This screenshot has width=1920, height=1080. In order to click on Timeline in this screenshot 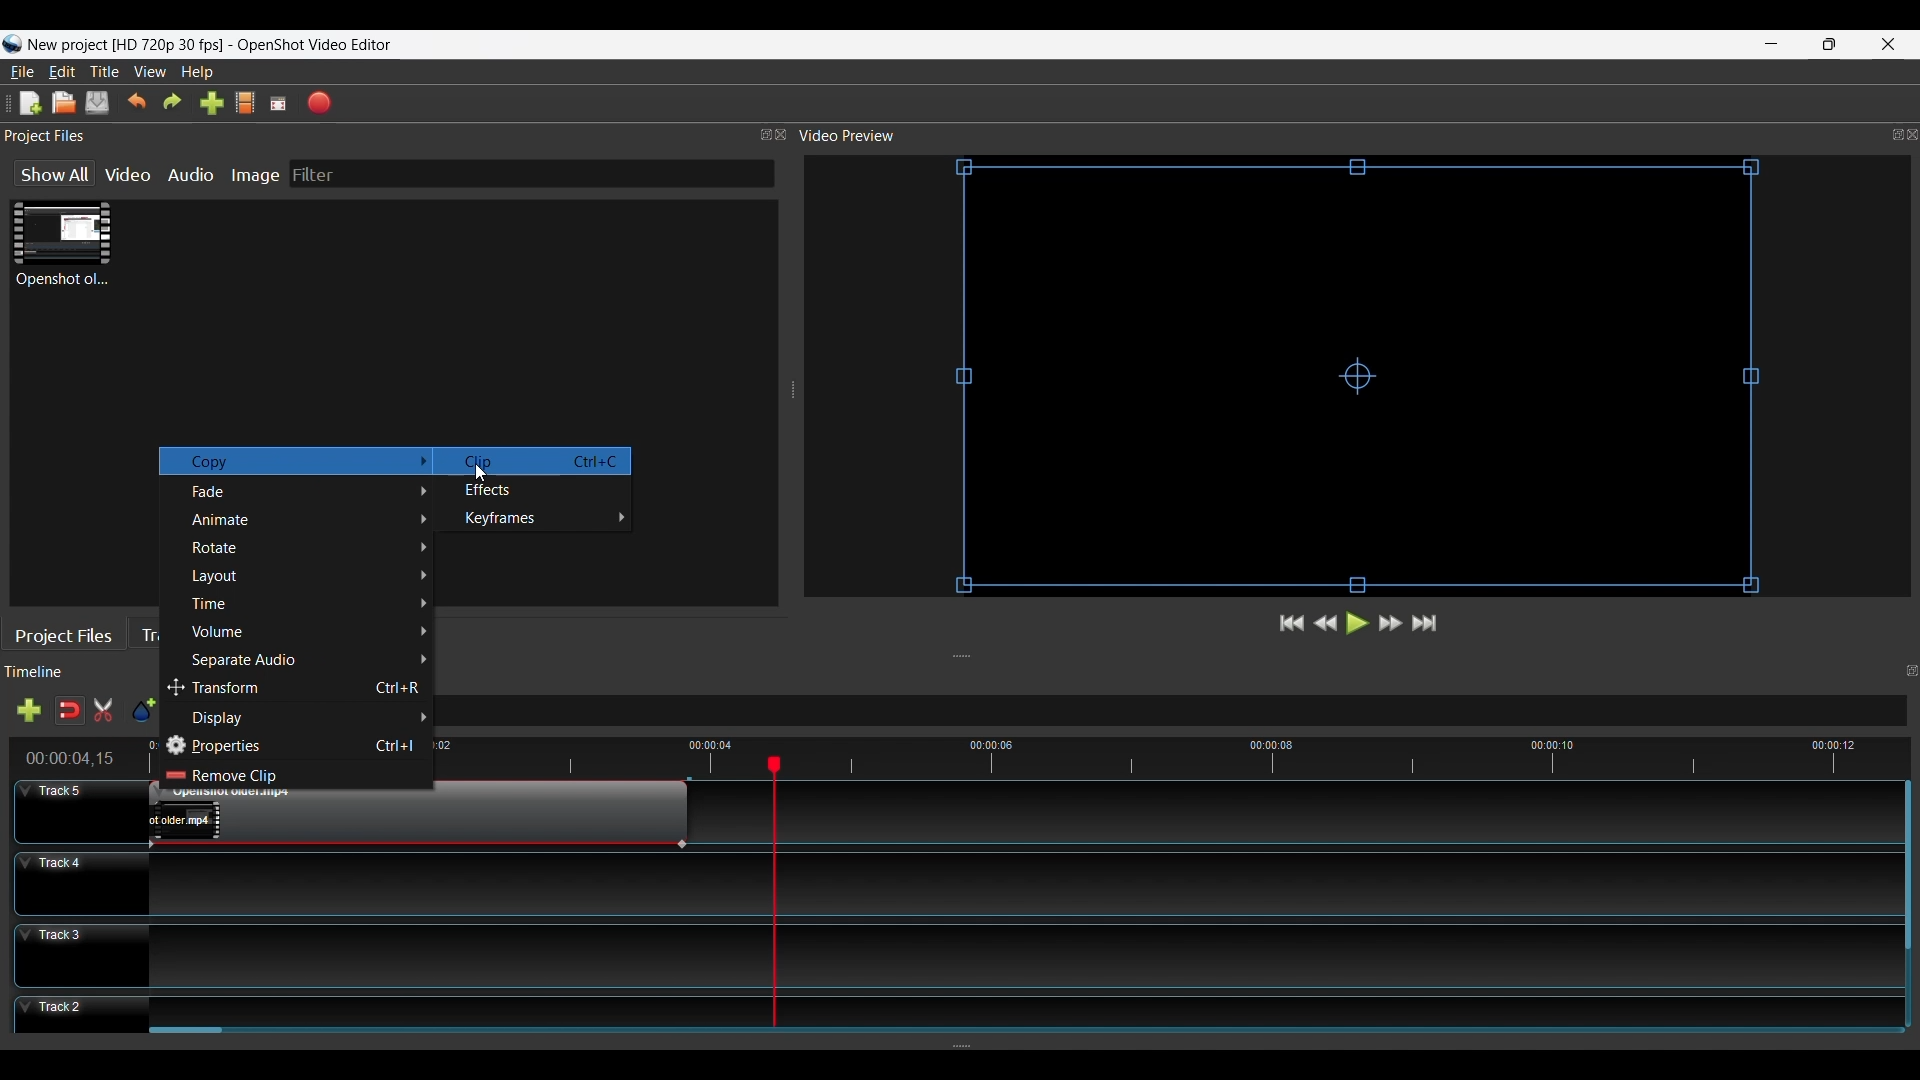, I will do `click(61, 673)`.